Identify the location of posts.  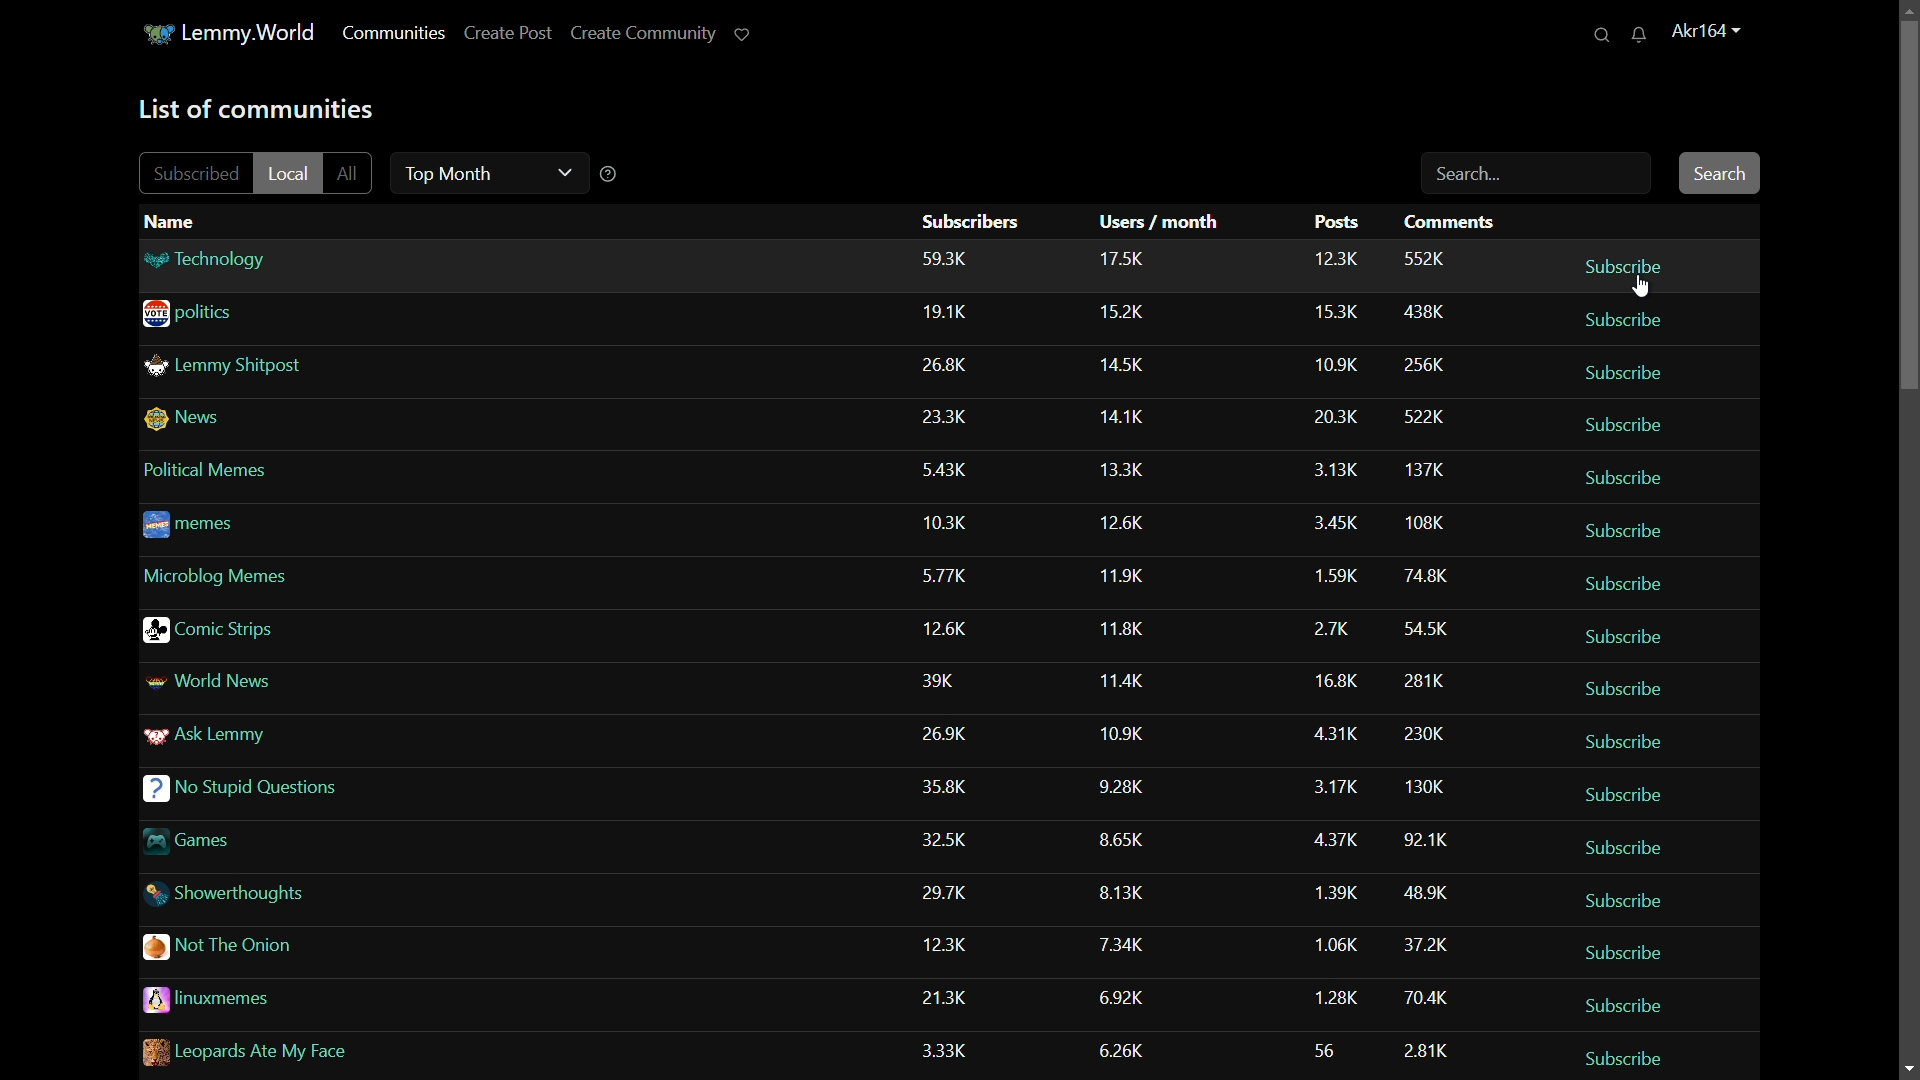
(1340, 731).